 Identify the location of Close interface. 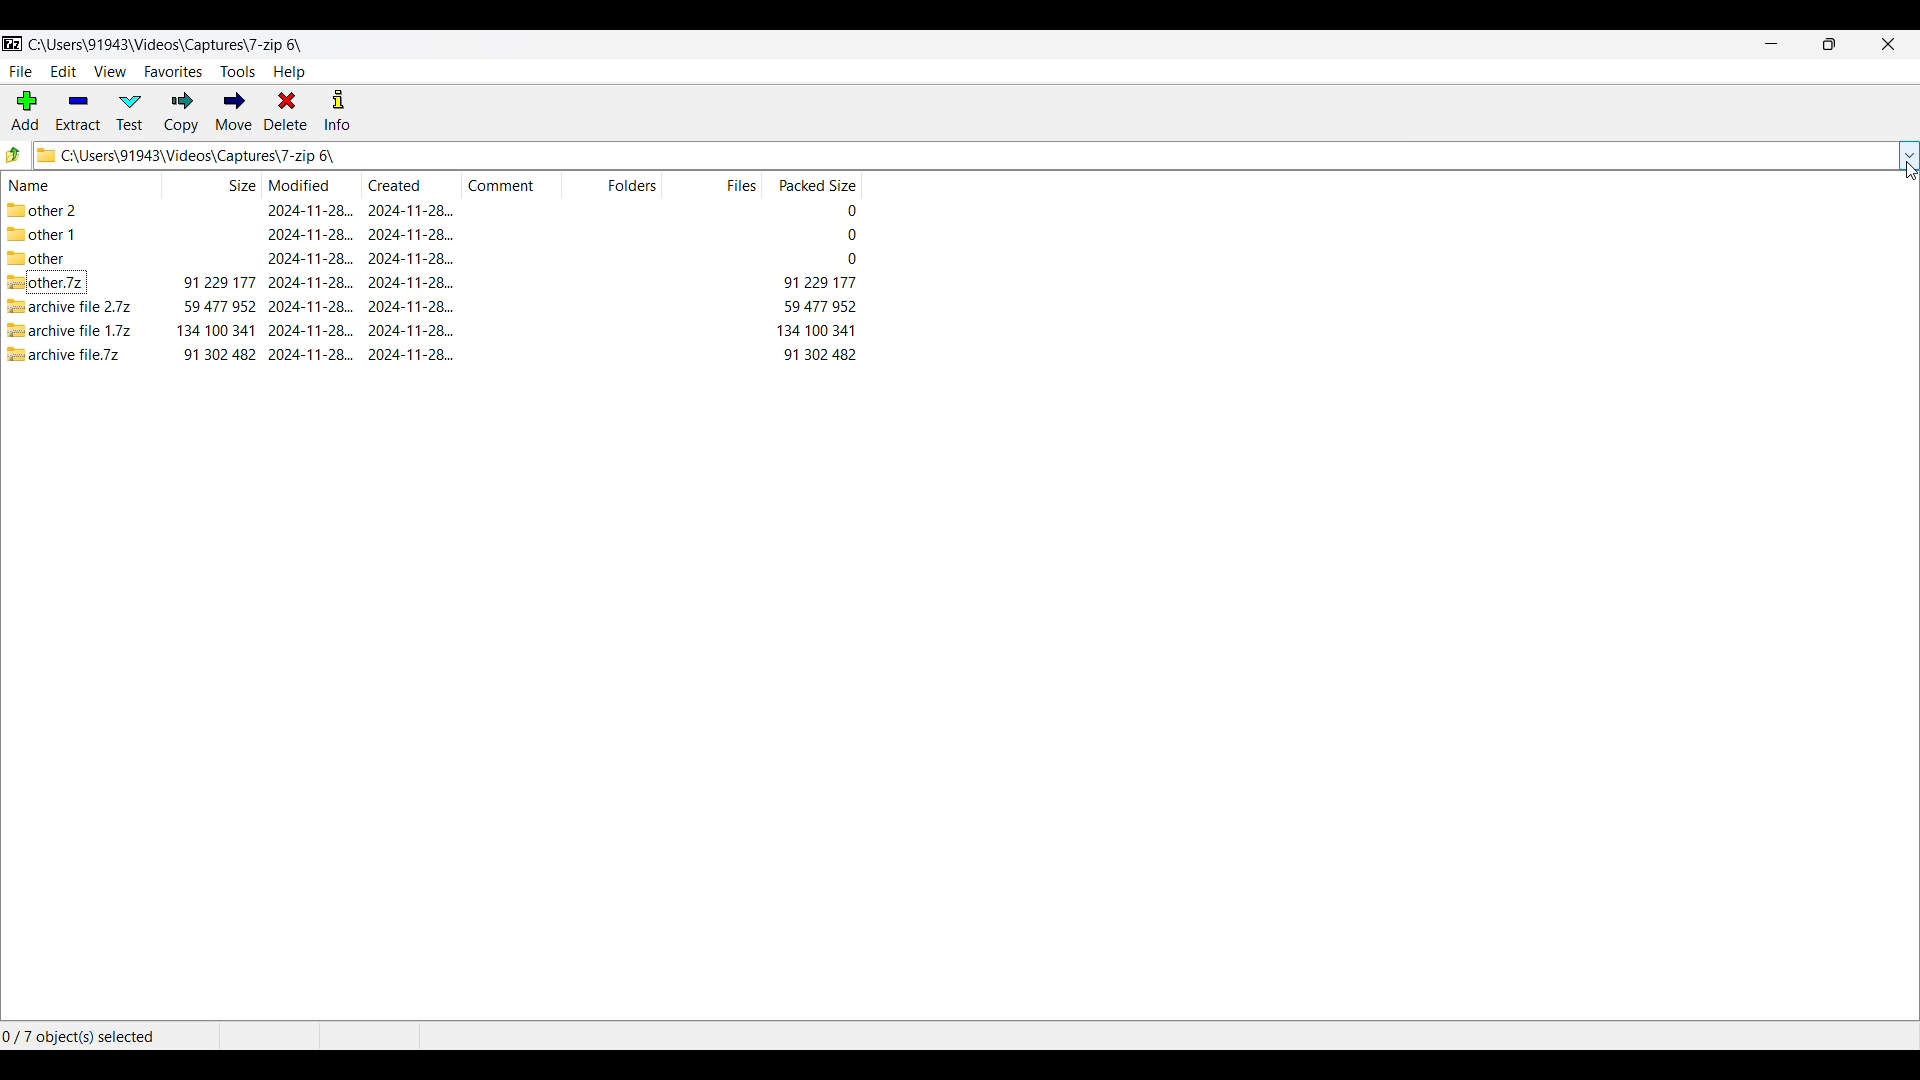
(1889, 44).